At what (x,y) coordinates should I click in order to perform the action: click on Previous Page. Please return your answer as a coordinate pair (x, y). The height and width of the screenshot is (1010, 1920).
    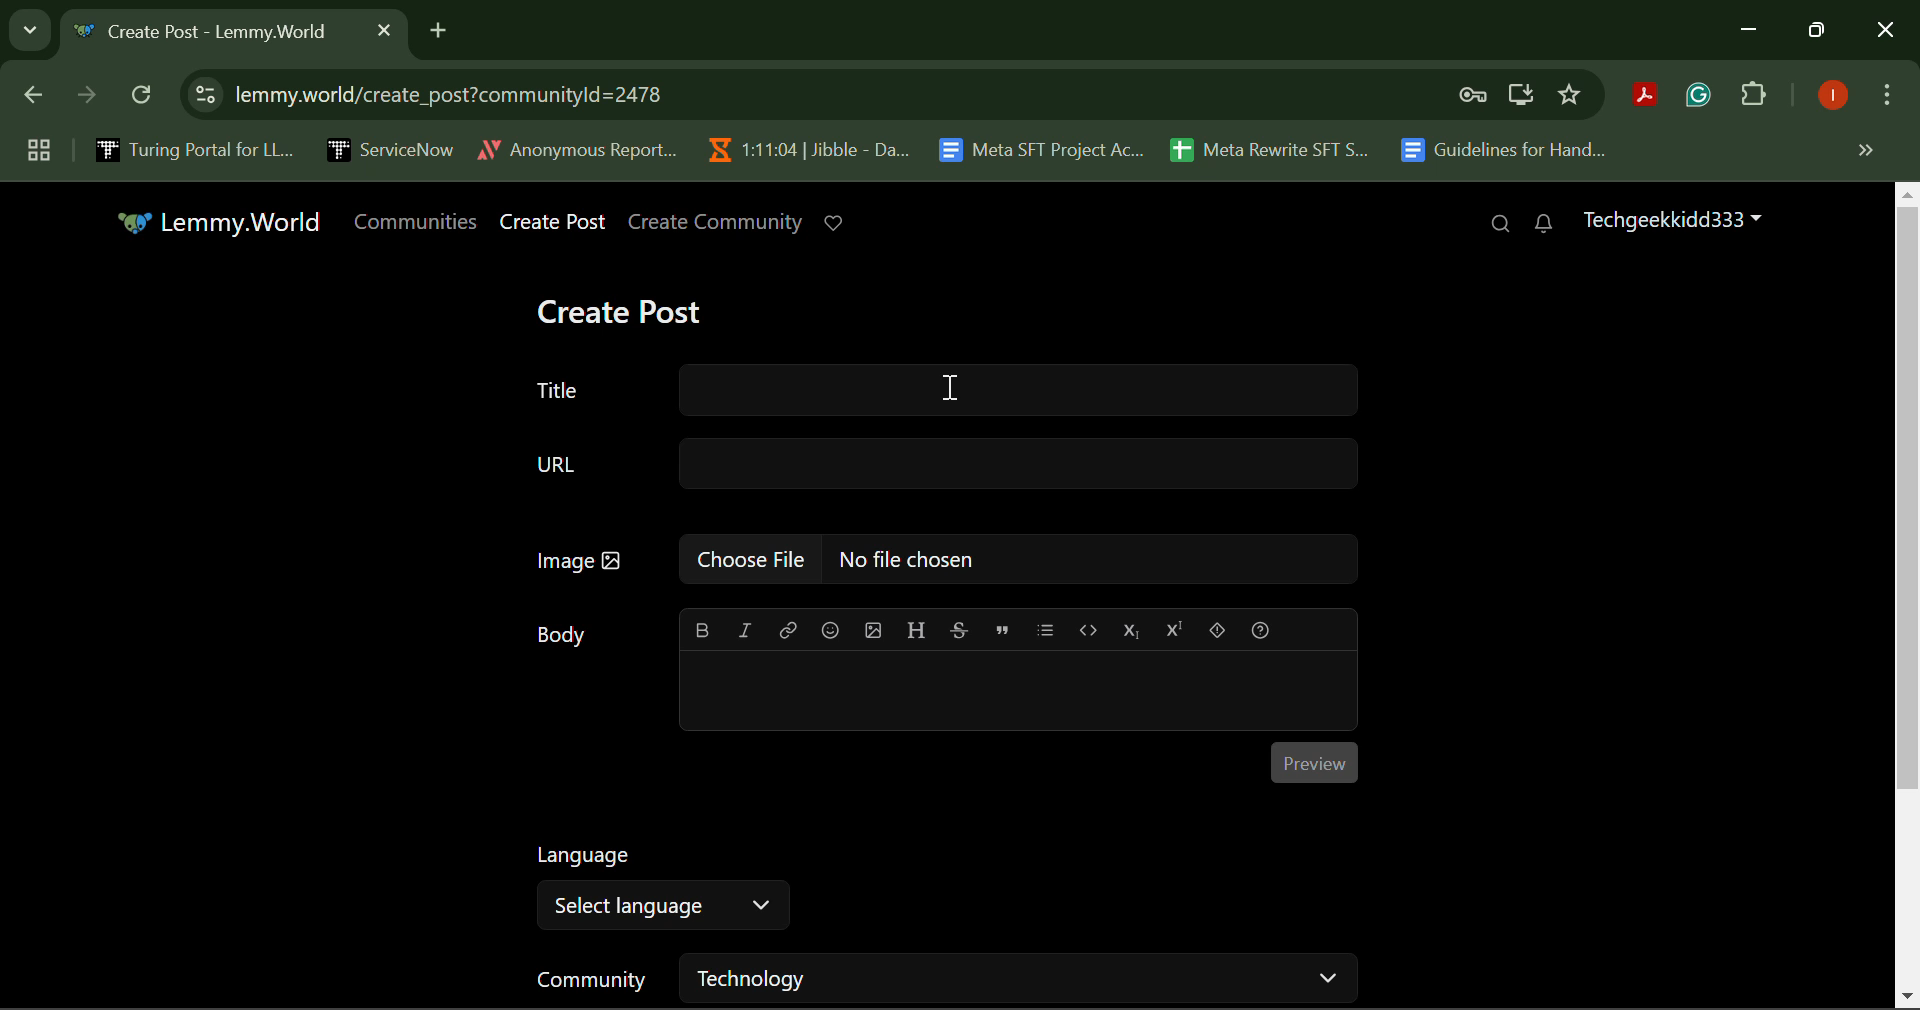
    Looking at the image, I should click on (37, 99).